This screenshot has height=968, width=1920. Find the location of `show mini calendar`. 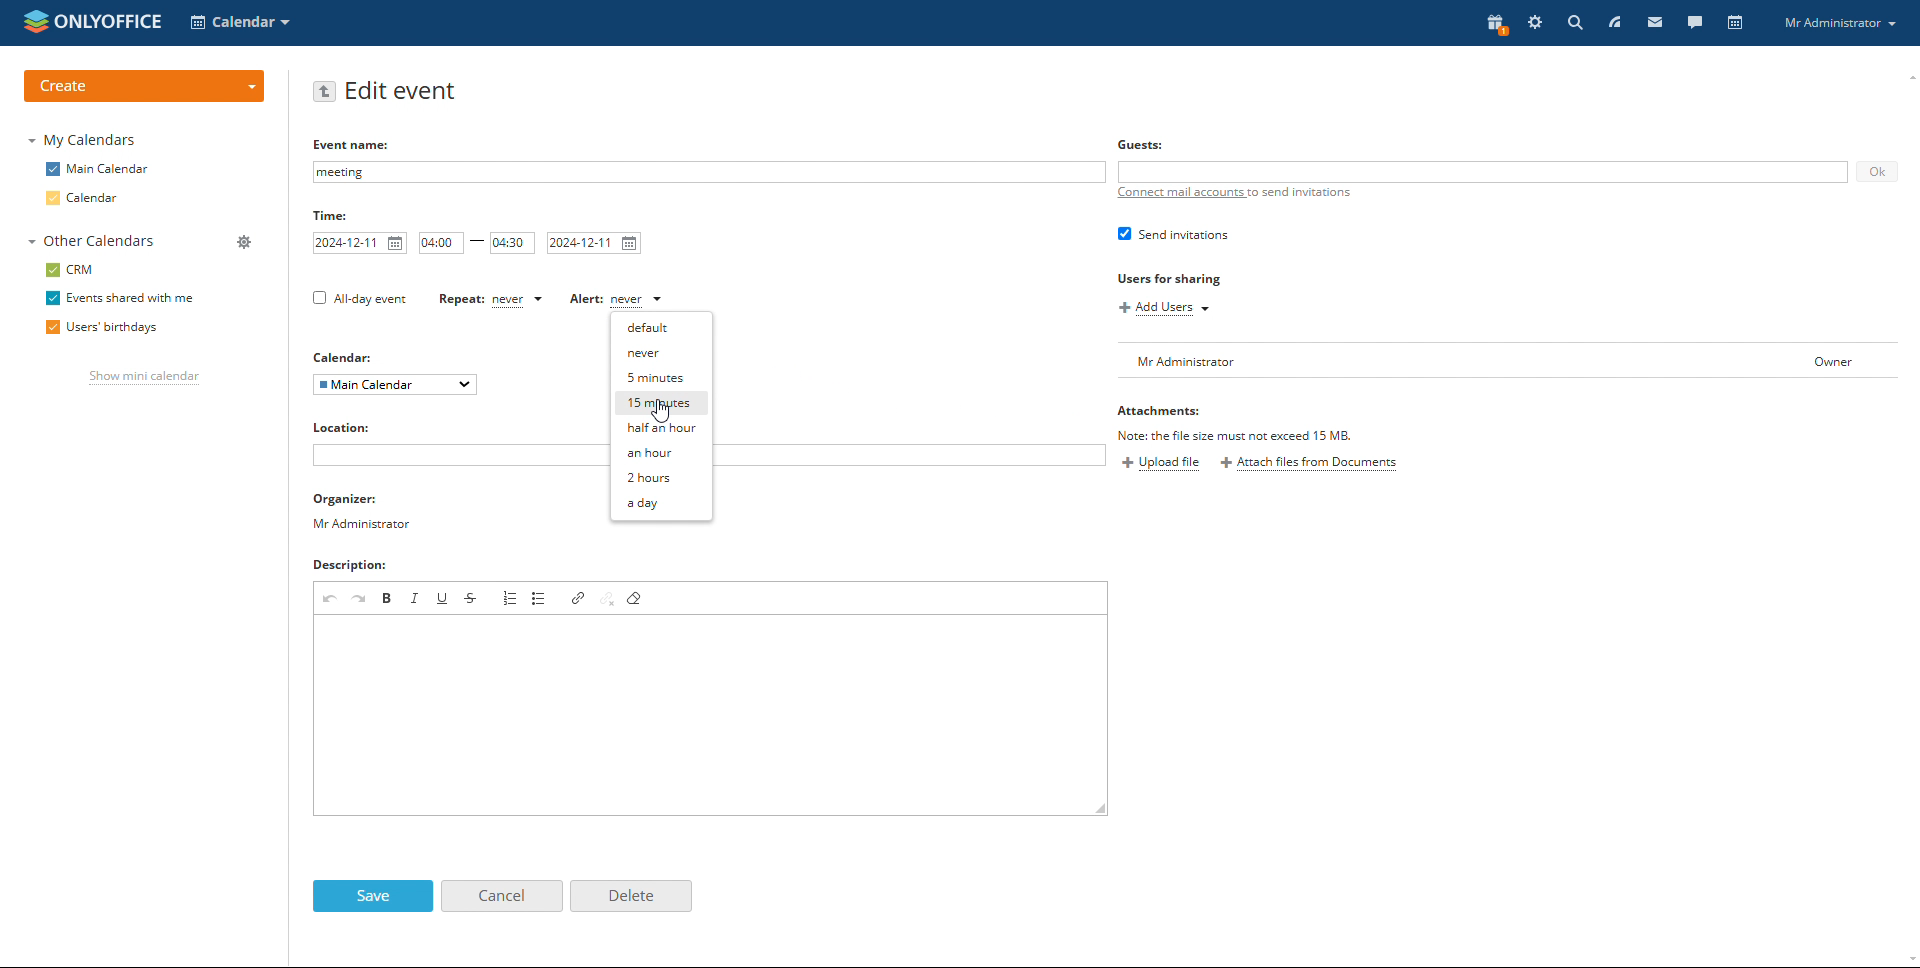

show mini calendar is located at coordinates (146, 378).